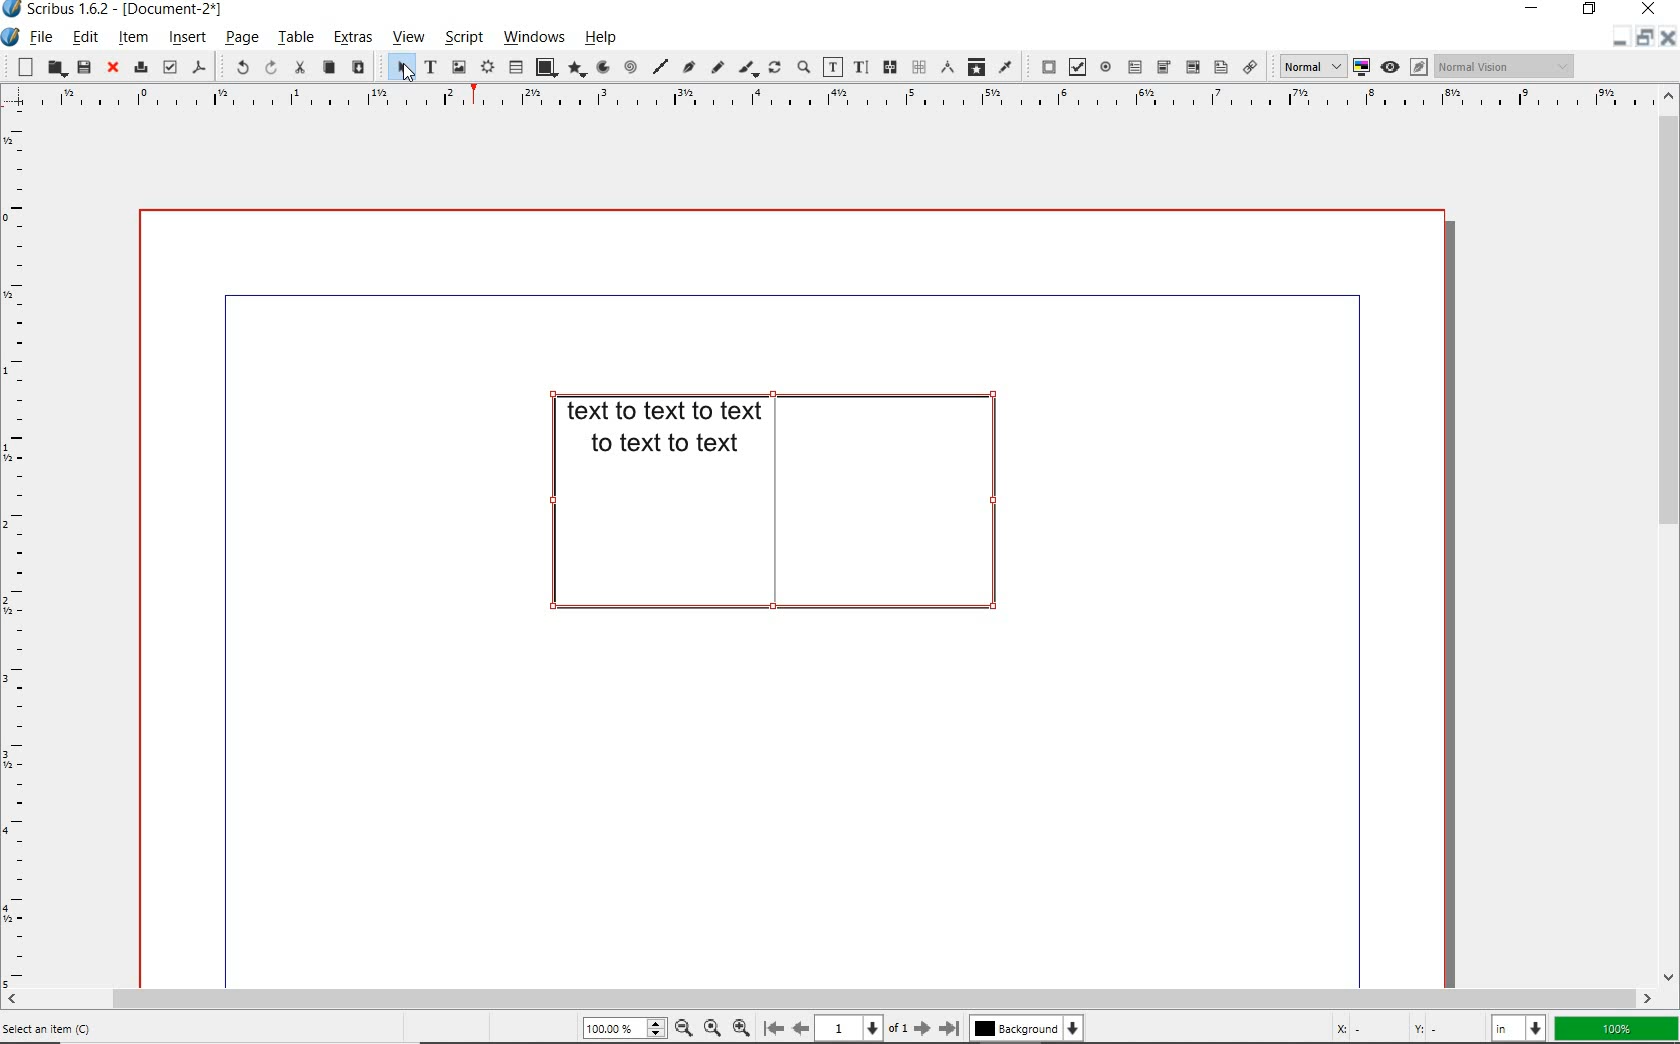 The width and height of the screenshot is (1680, 1044). What do you see at coordinates (458, 67) in the screenshot?
I see `image frame` at bounding box center [458, 67].